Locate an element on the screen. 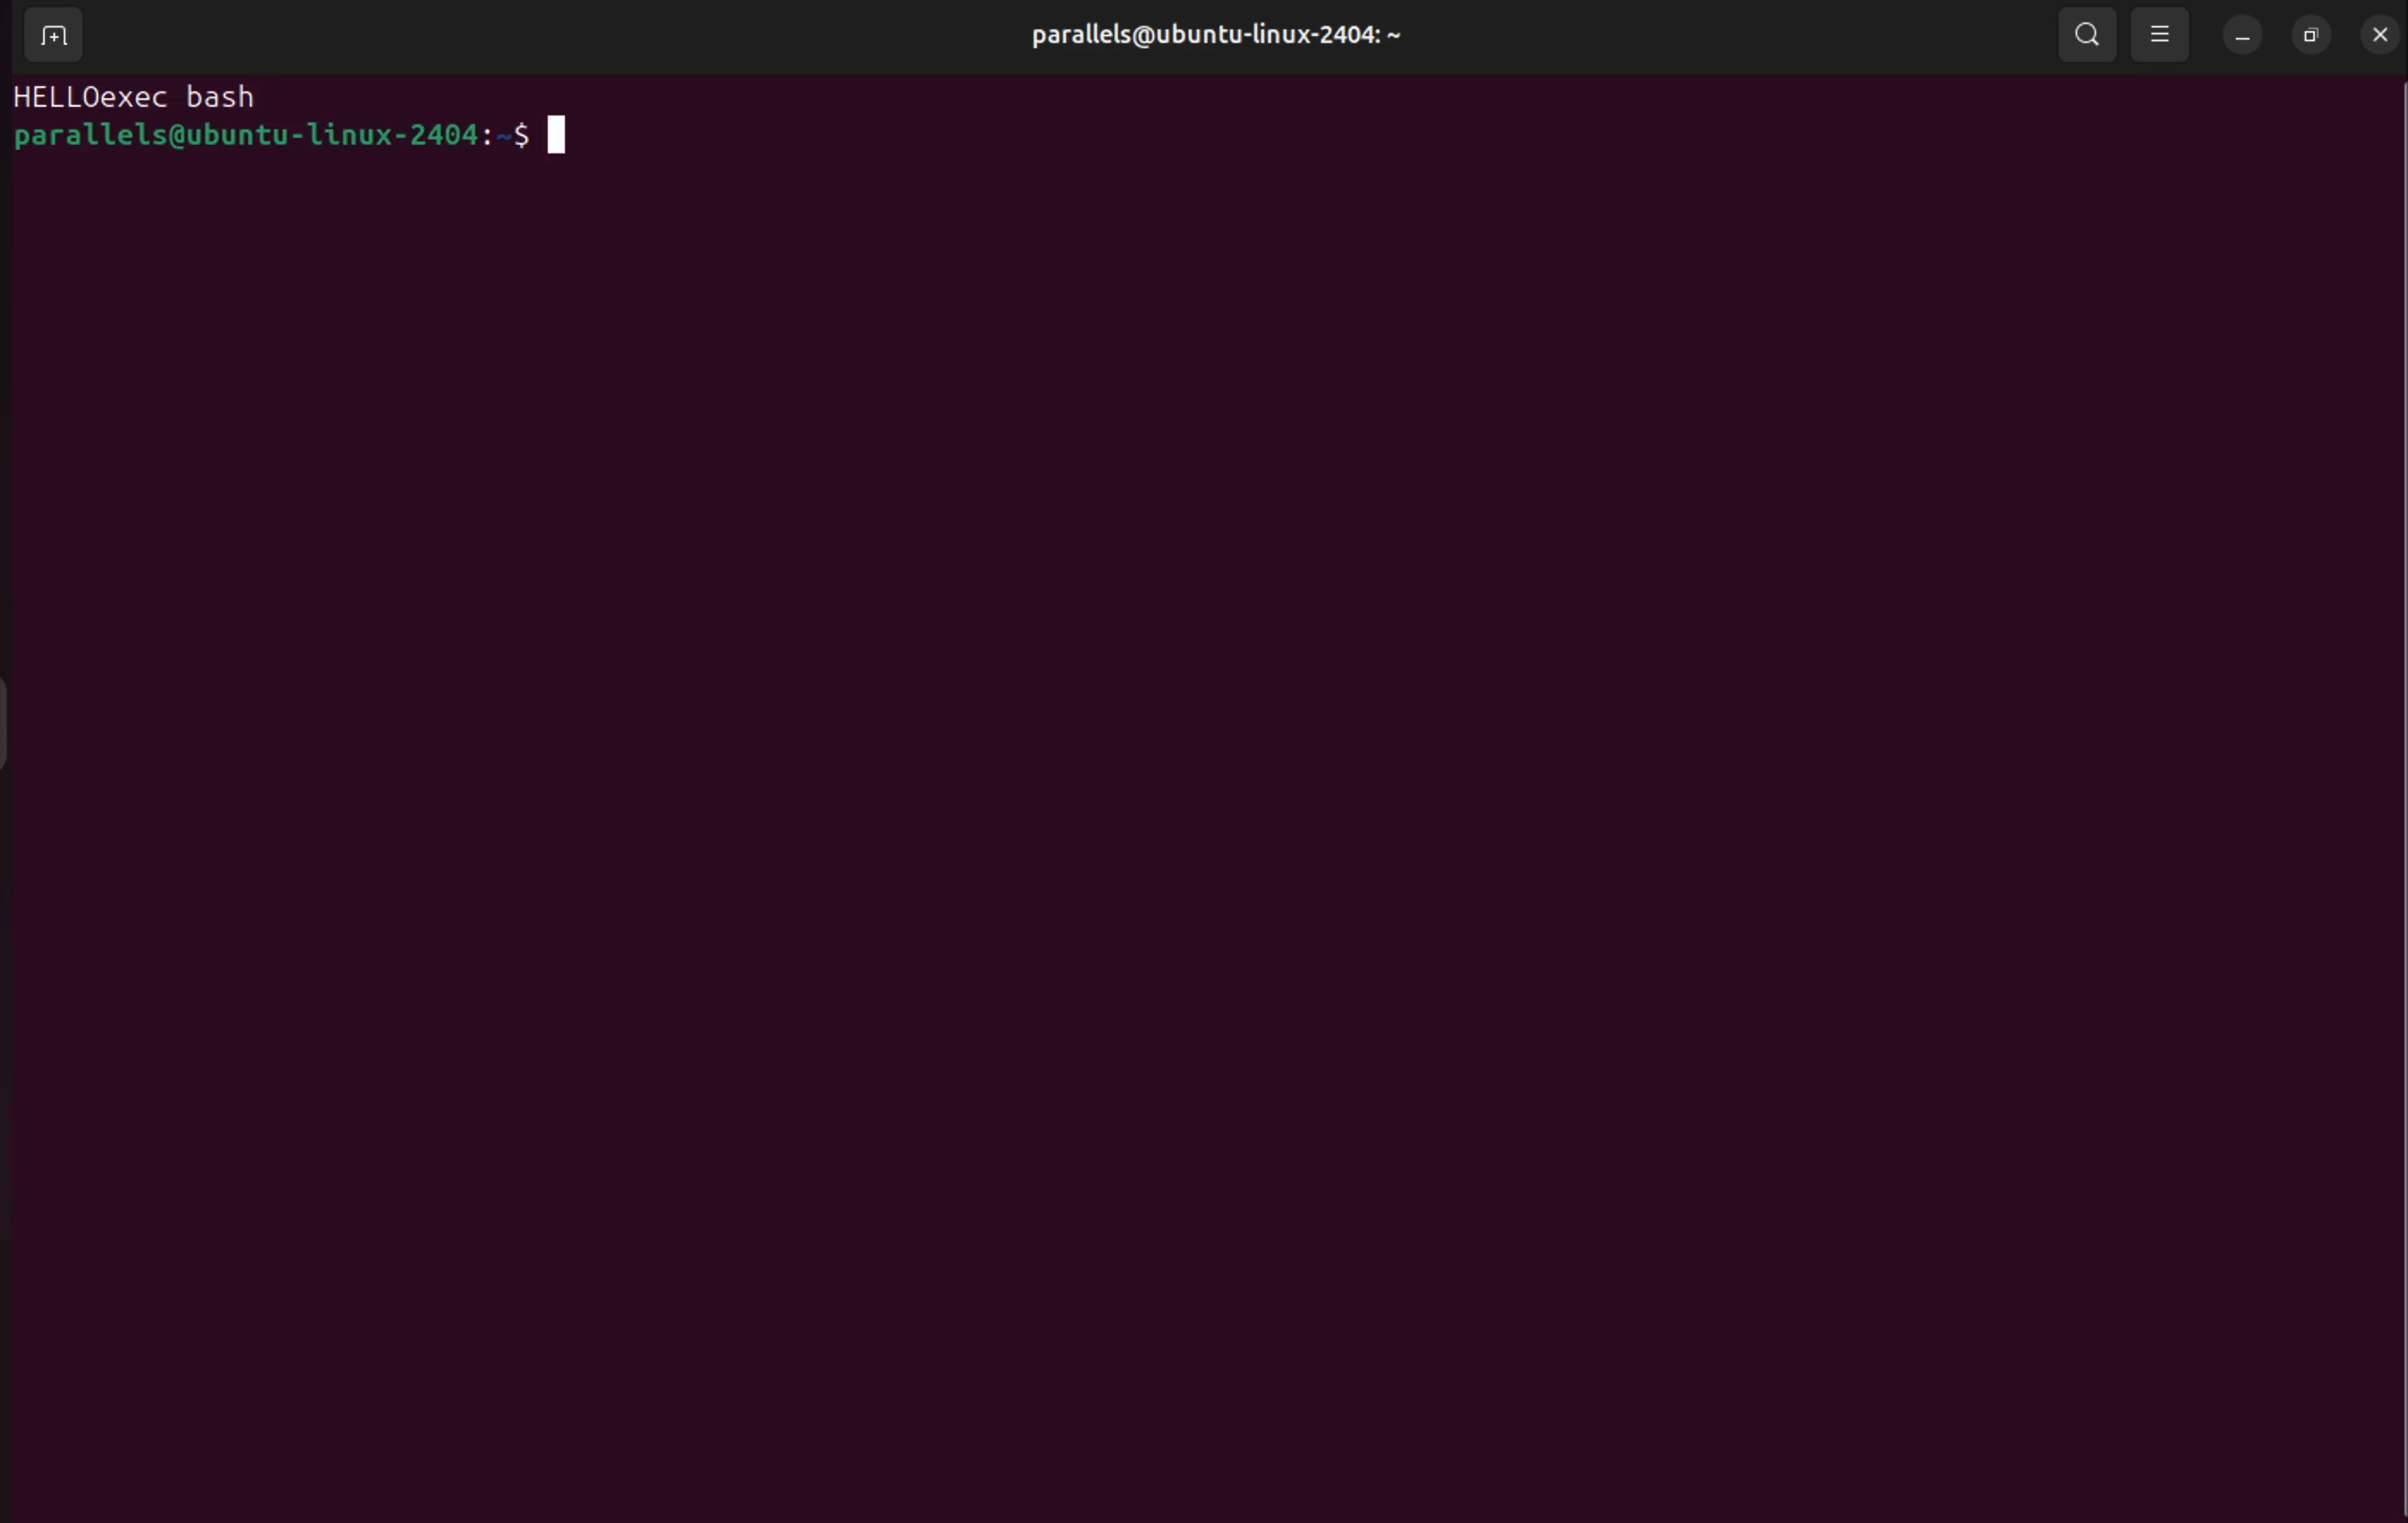  bash prompt is located at coordinates (53, 99).